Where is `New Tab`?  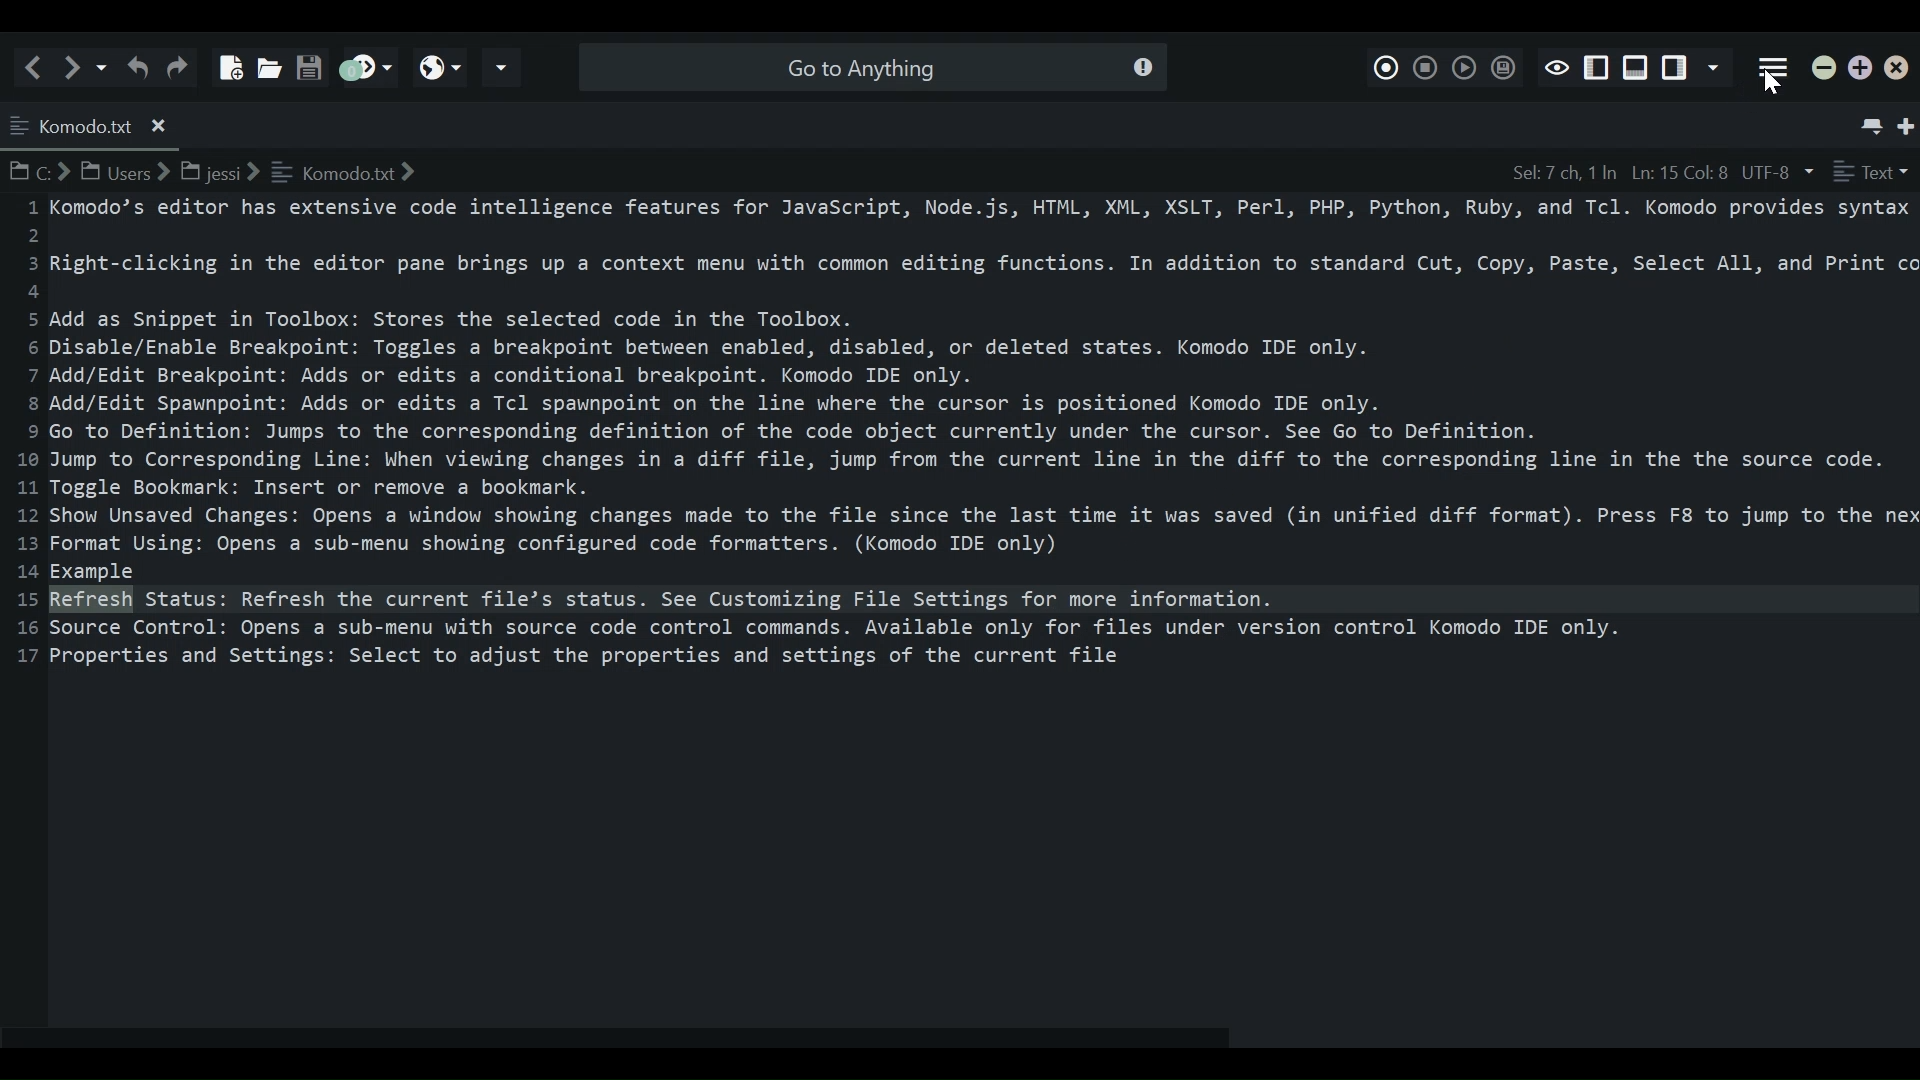
New Tab is located at coordinates (1908, 122).